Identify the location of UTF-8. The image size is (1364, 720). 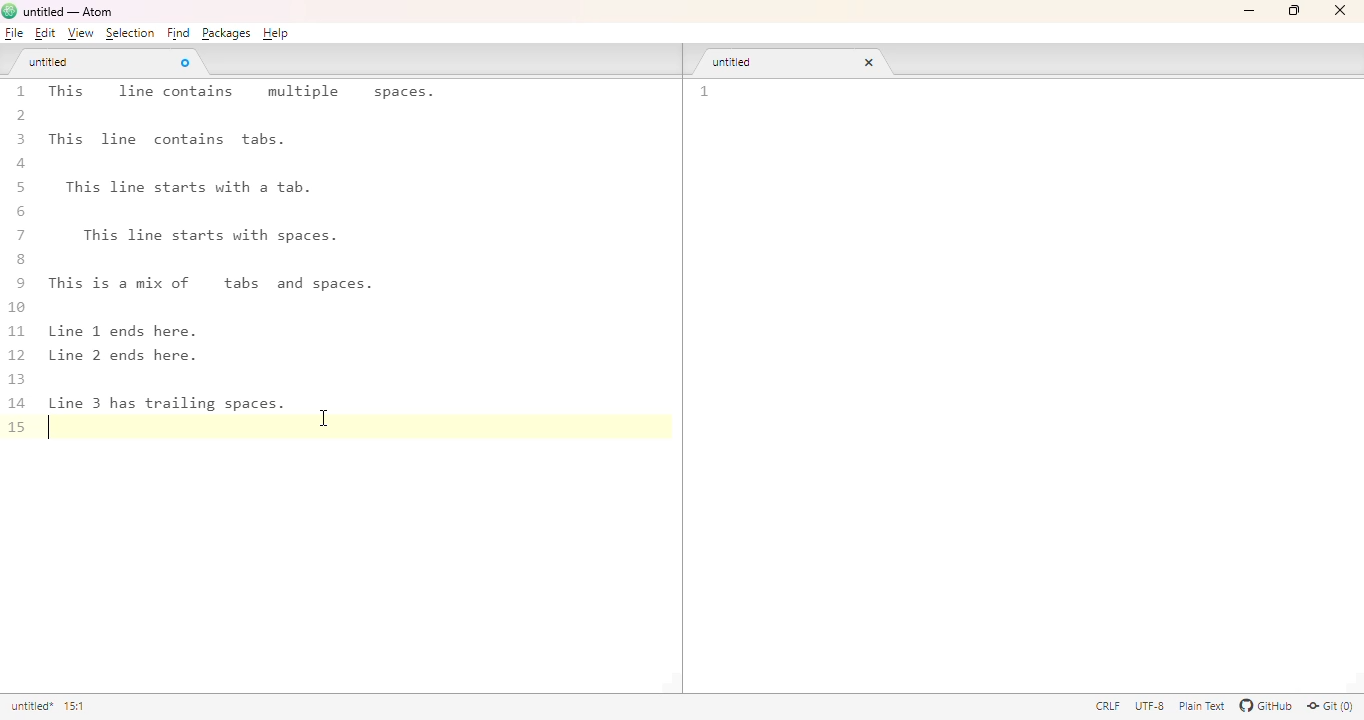
(1149, 706).